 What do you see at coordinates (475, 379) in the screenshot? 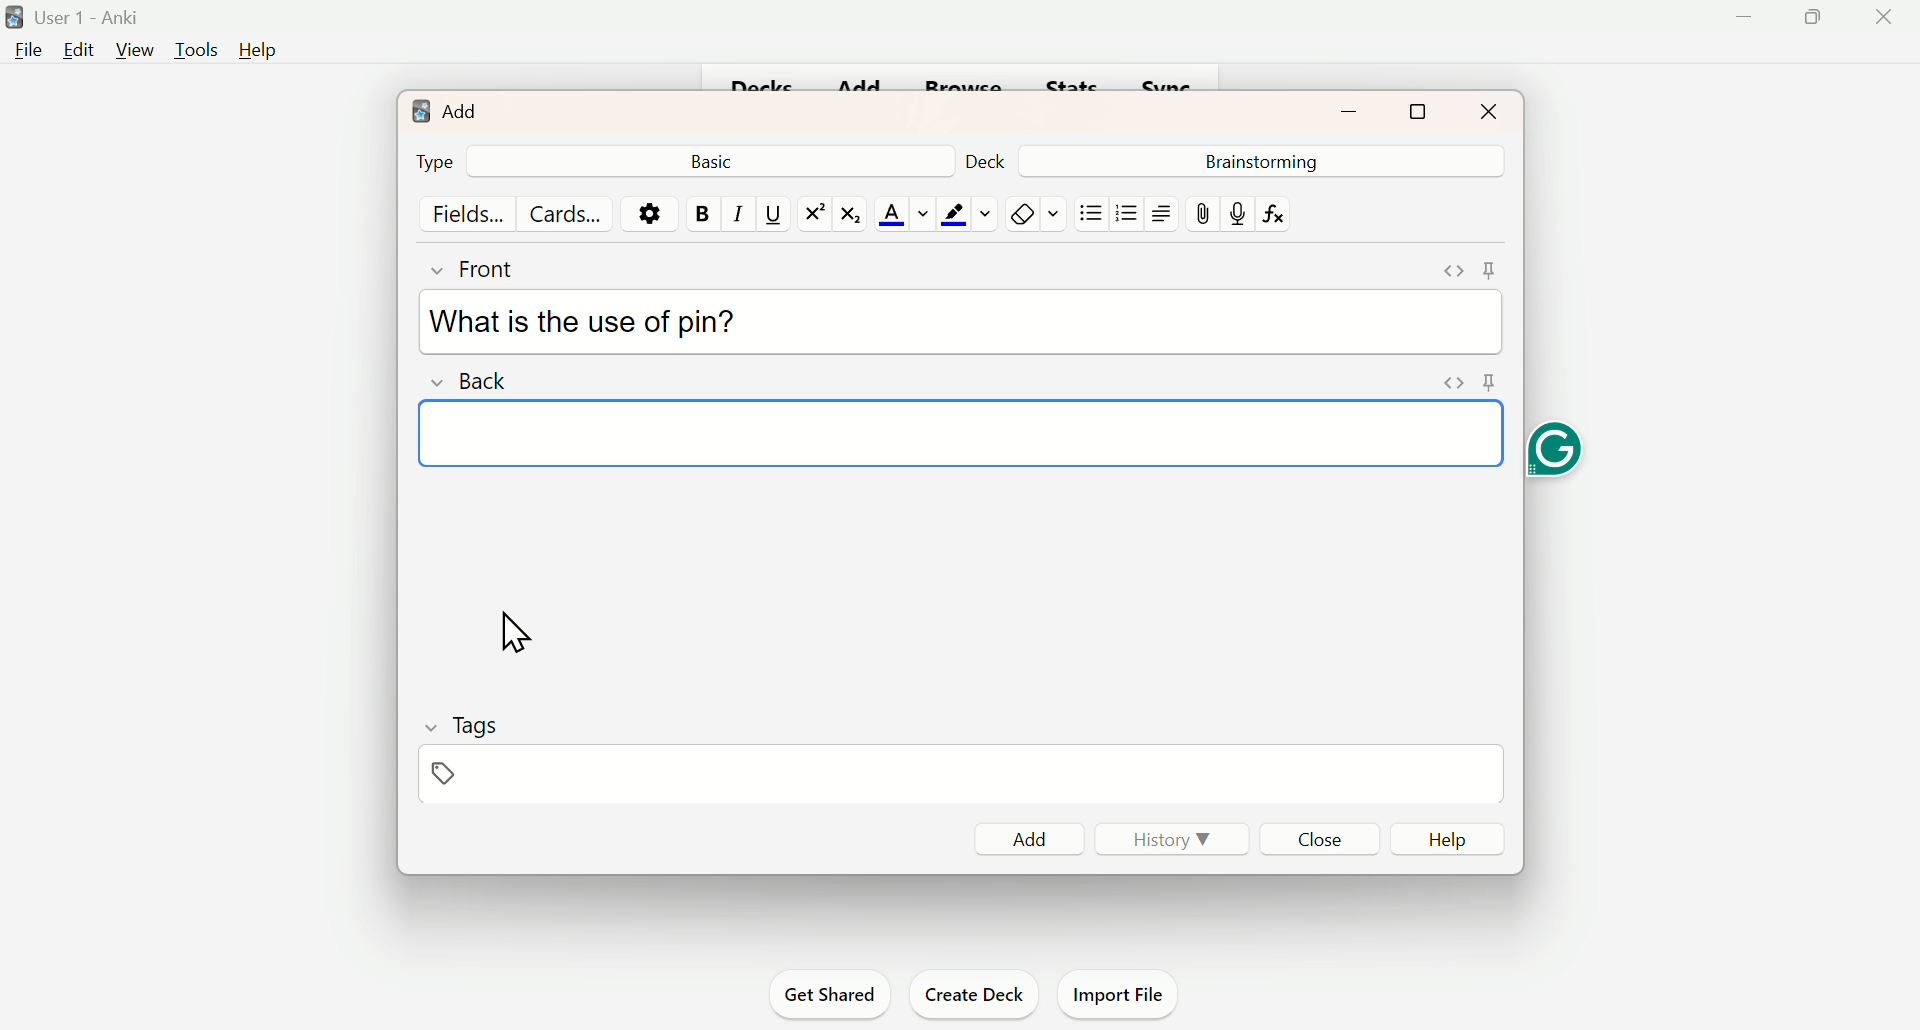
I see `Back` at bounding box center [475, 379].